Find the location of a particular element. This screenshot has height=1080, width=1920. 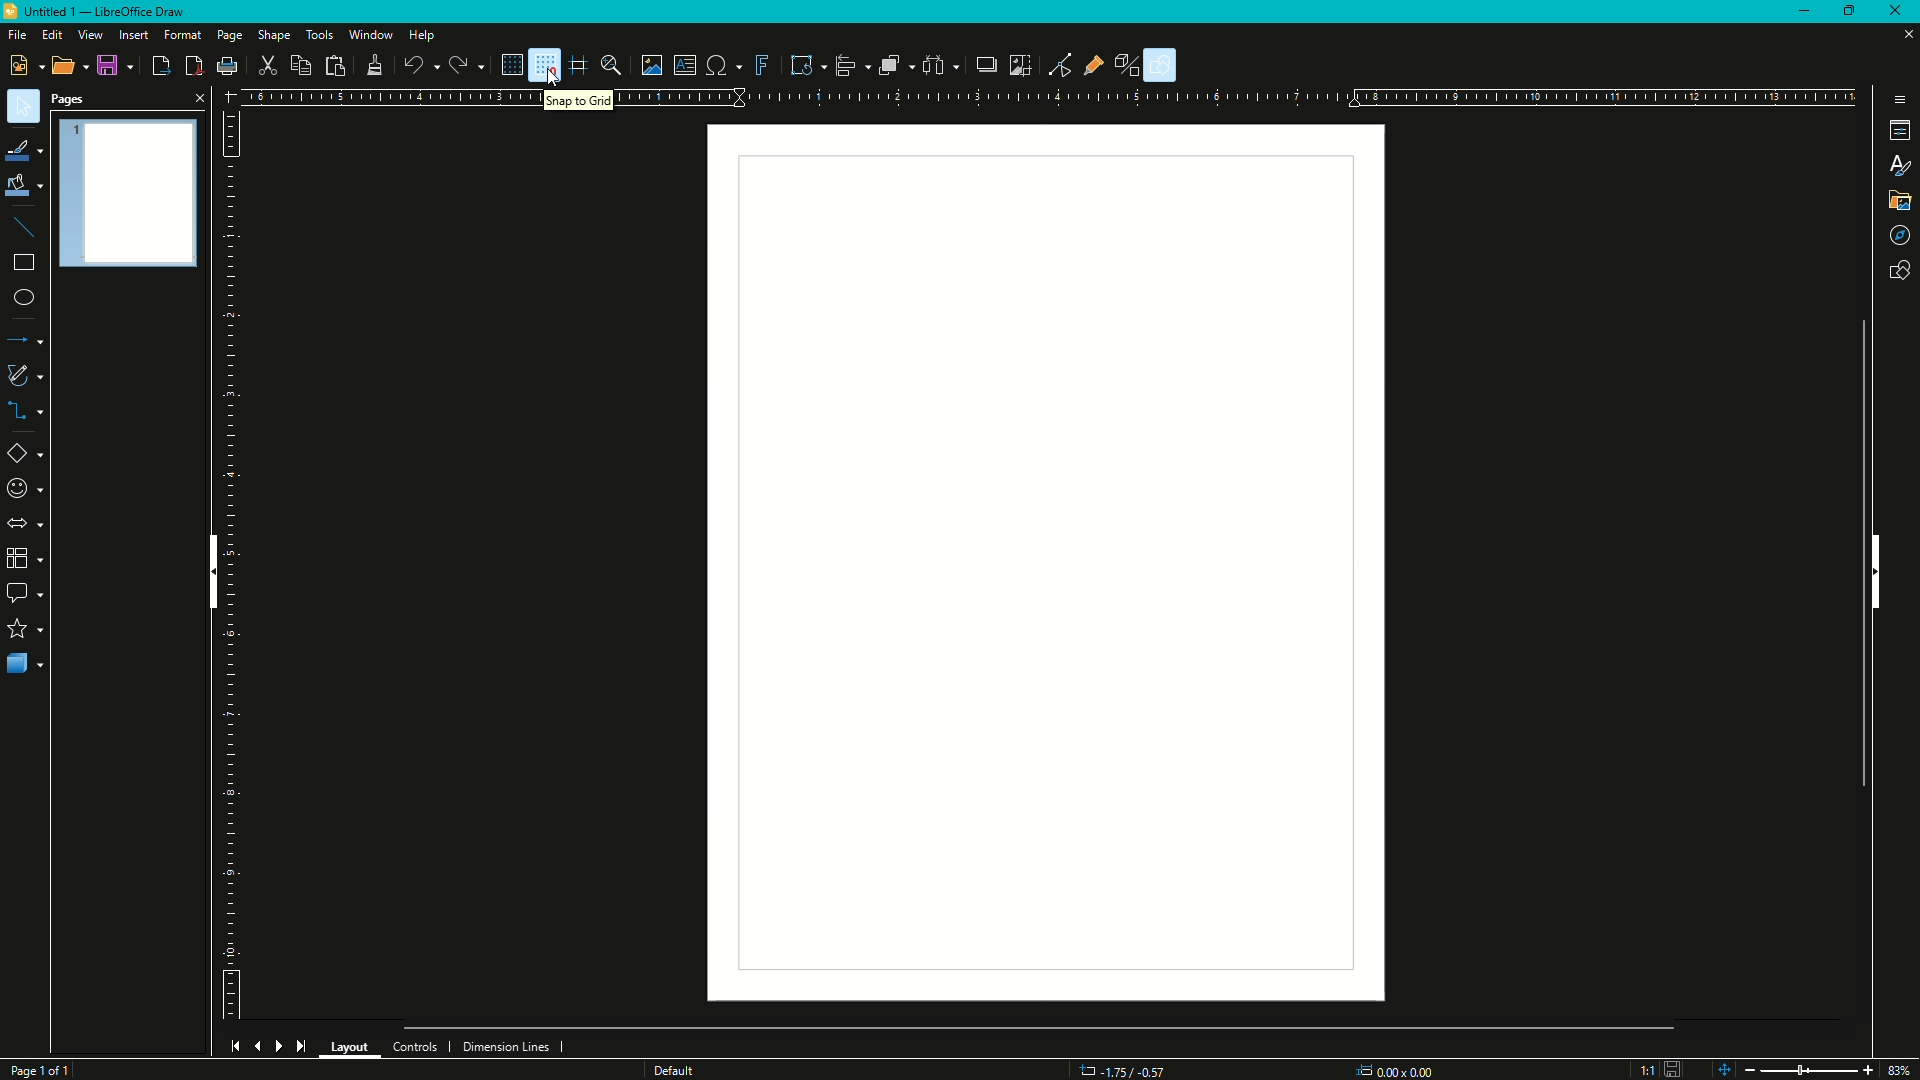

View is located at coordinates (93, 35).